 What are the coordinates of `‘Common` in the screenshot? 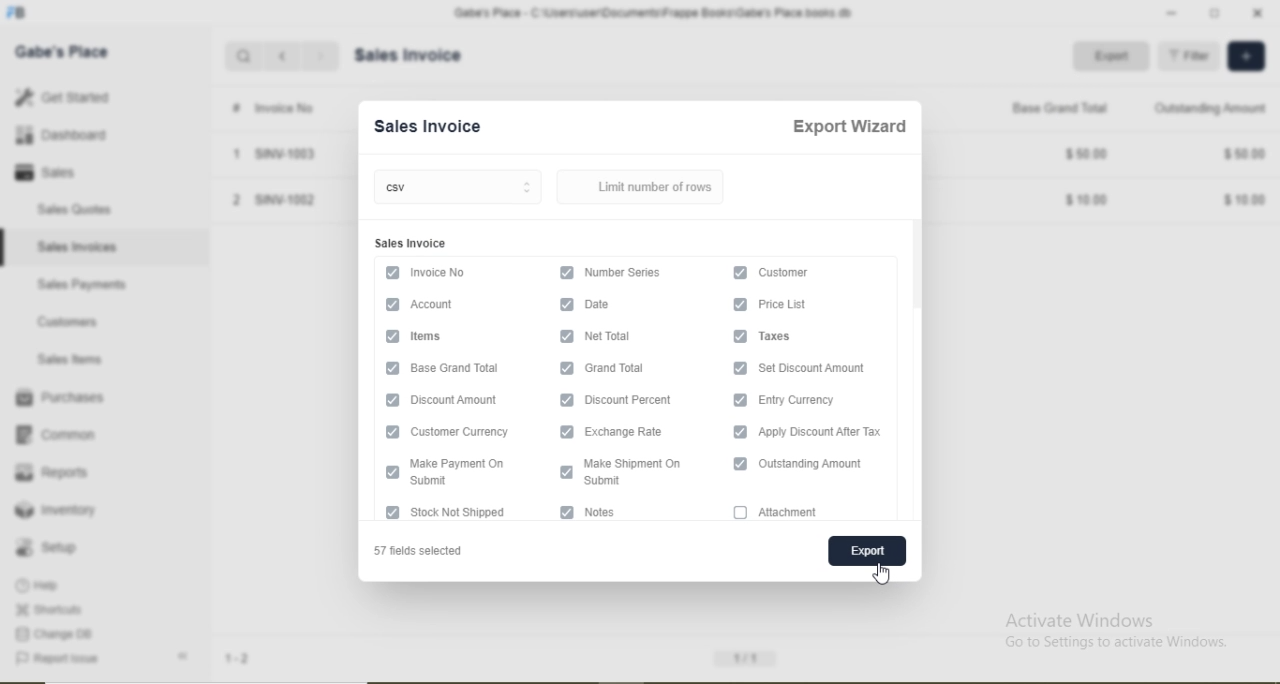 It's located at (61, 435).